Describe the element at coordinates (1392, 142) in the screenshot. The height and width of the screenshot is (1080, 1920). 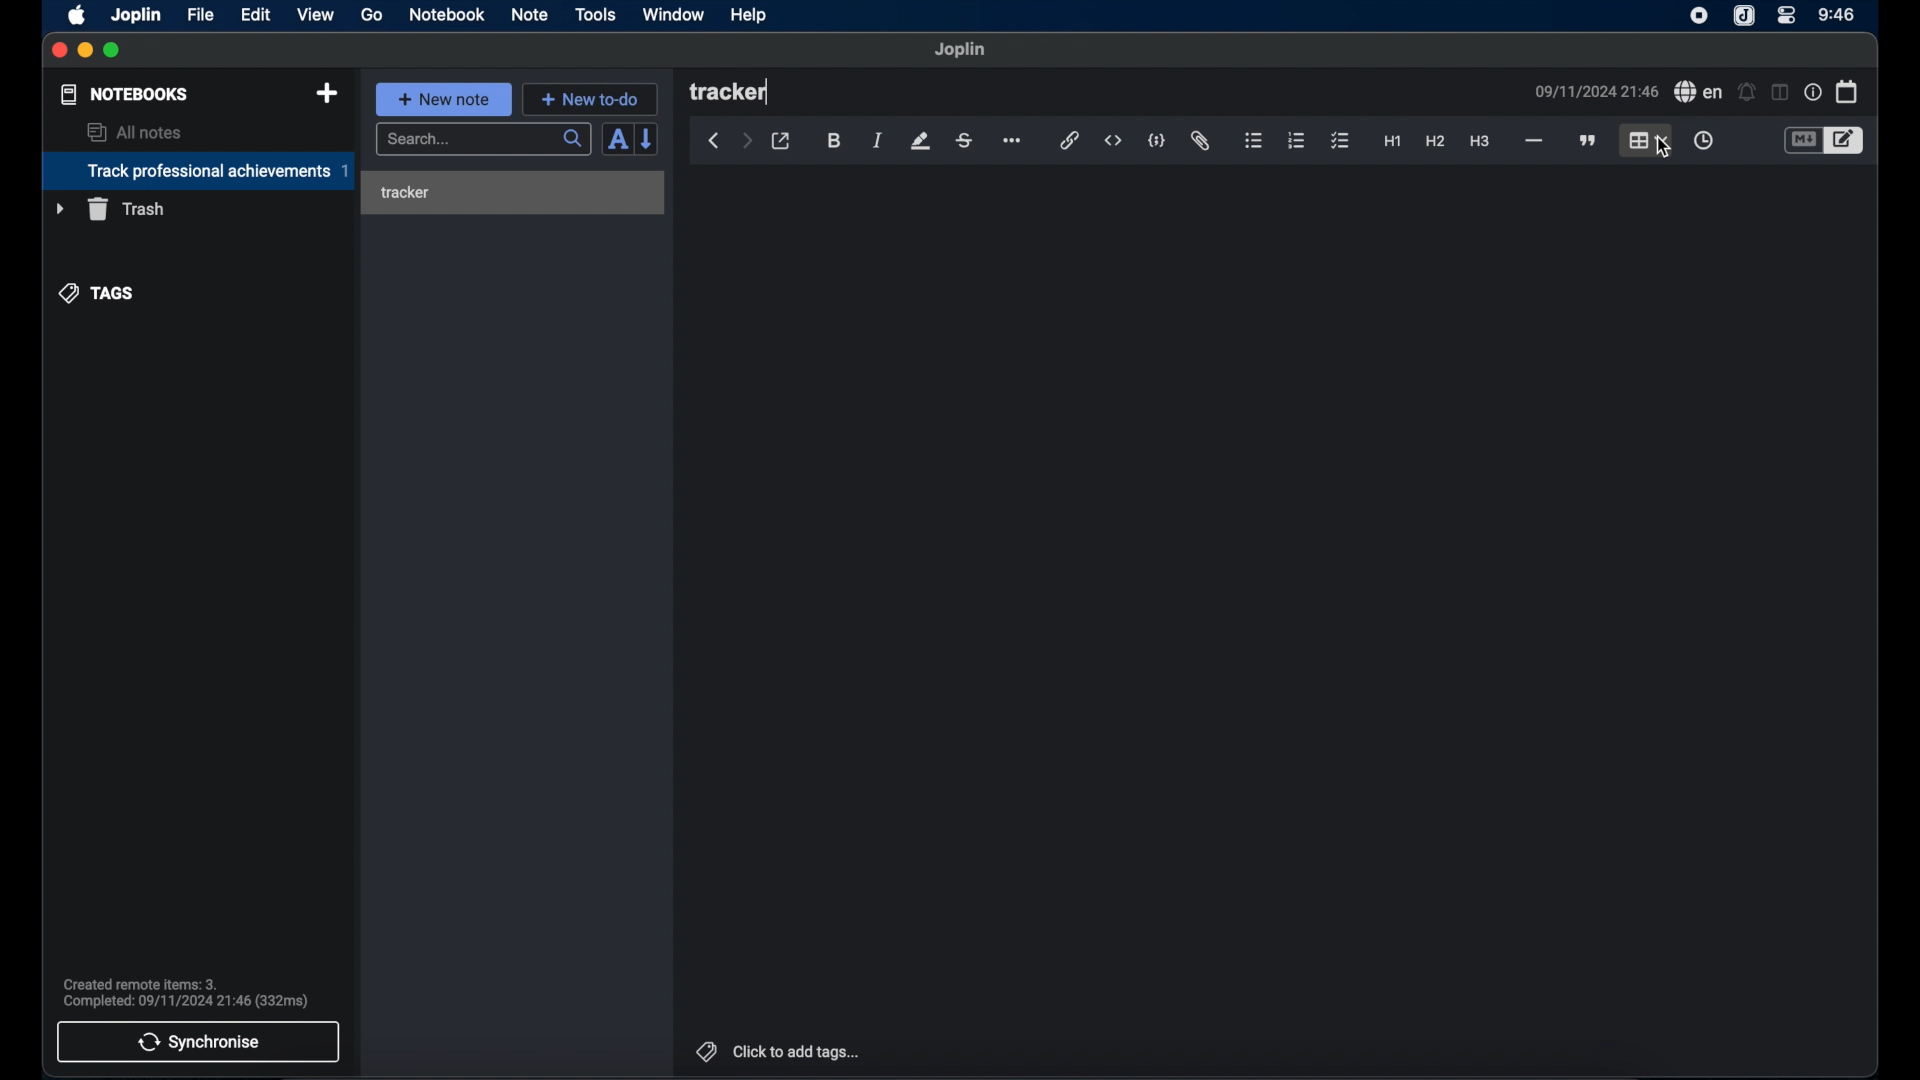
I see `heading 1` at that location.